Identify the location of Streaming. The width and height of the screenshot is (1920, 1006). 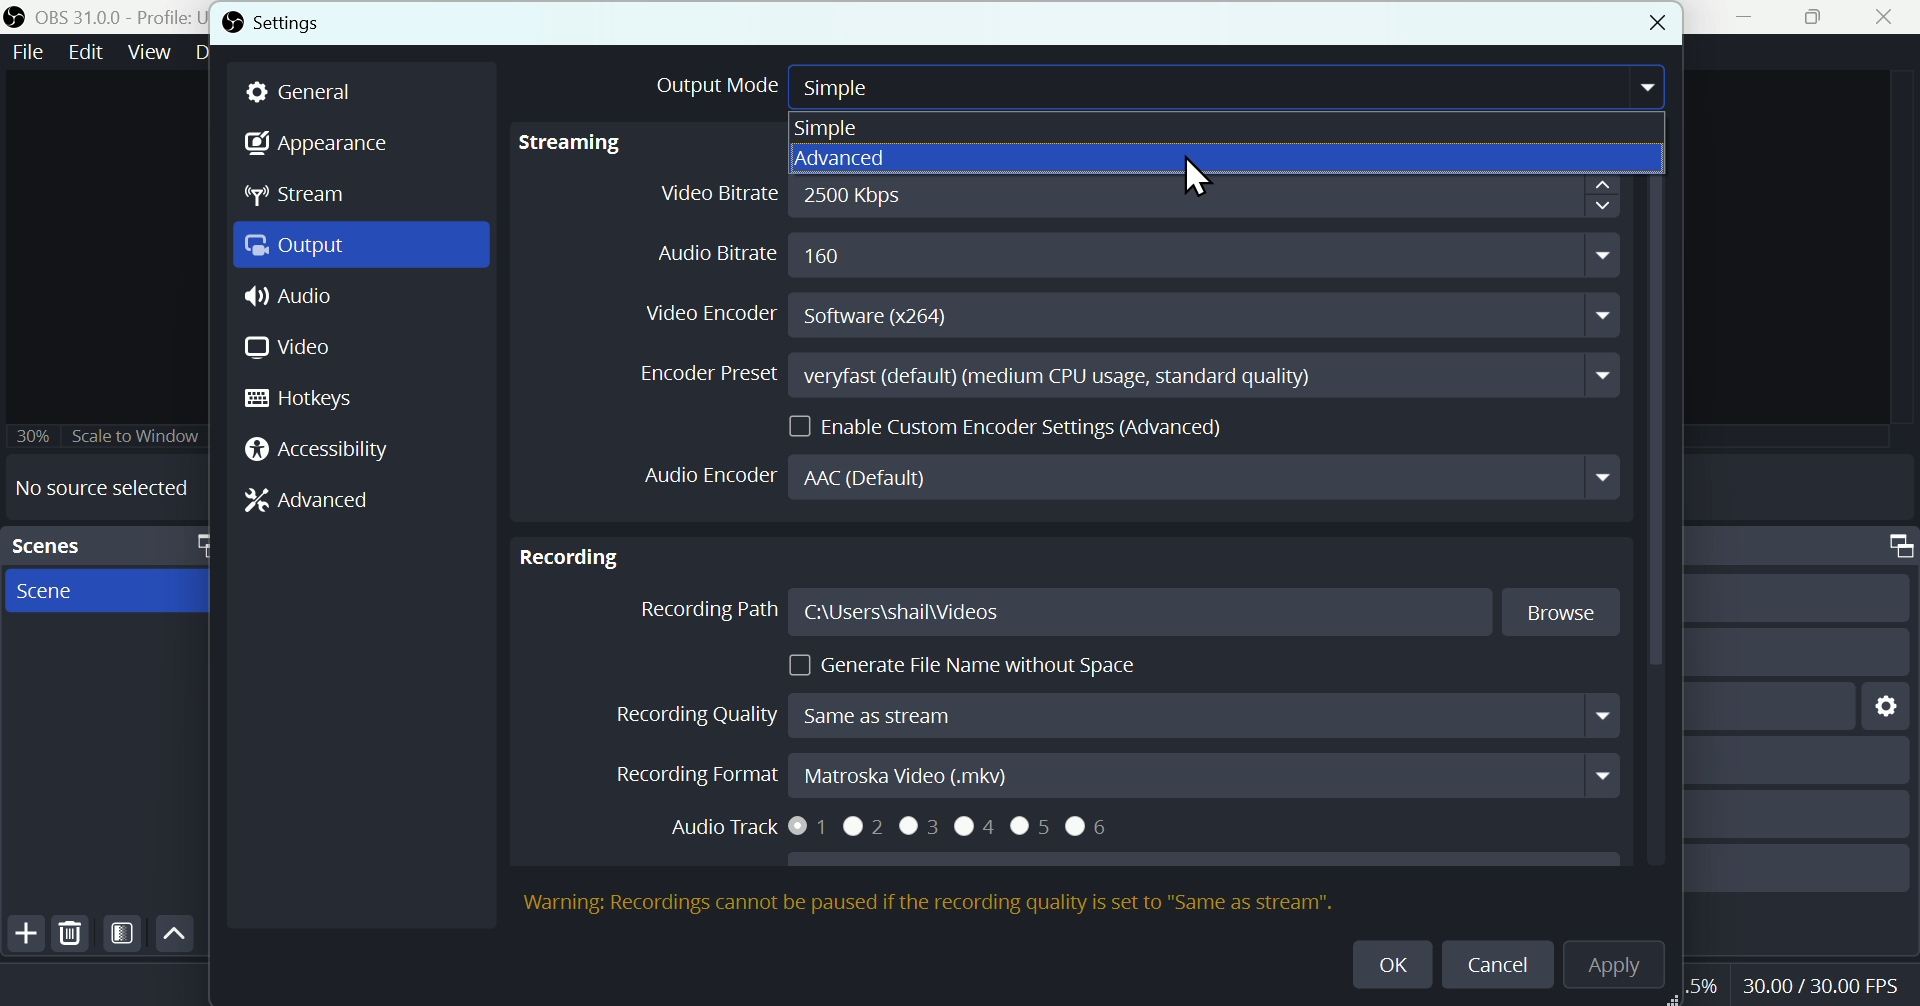
(633, 149).